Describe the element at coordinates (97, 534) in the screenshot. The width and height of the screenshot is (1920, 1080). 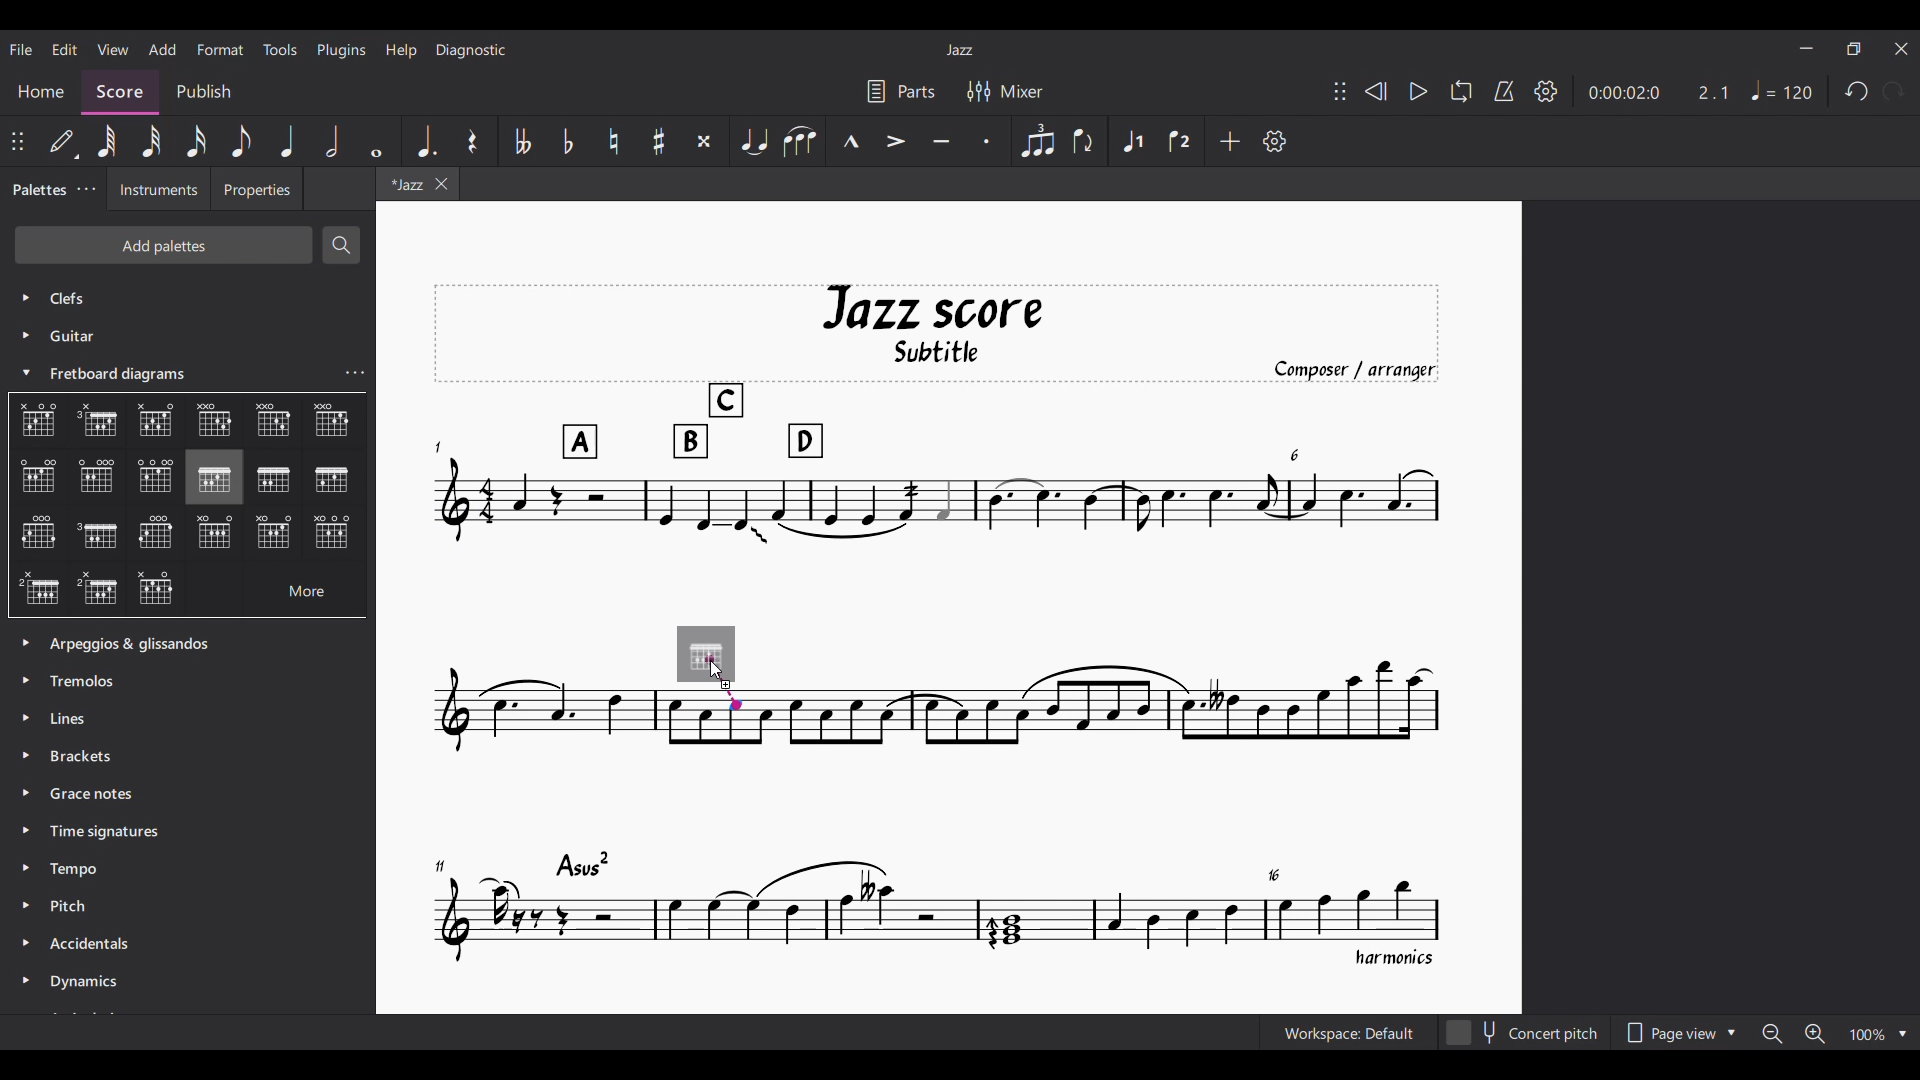
I see `Chart 13` at that location.